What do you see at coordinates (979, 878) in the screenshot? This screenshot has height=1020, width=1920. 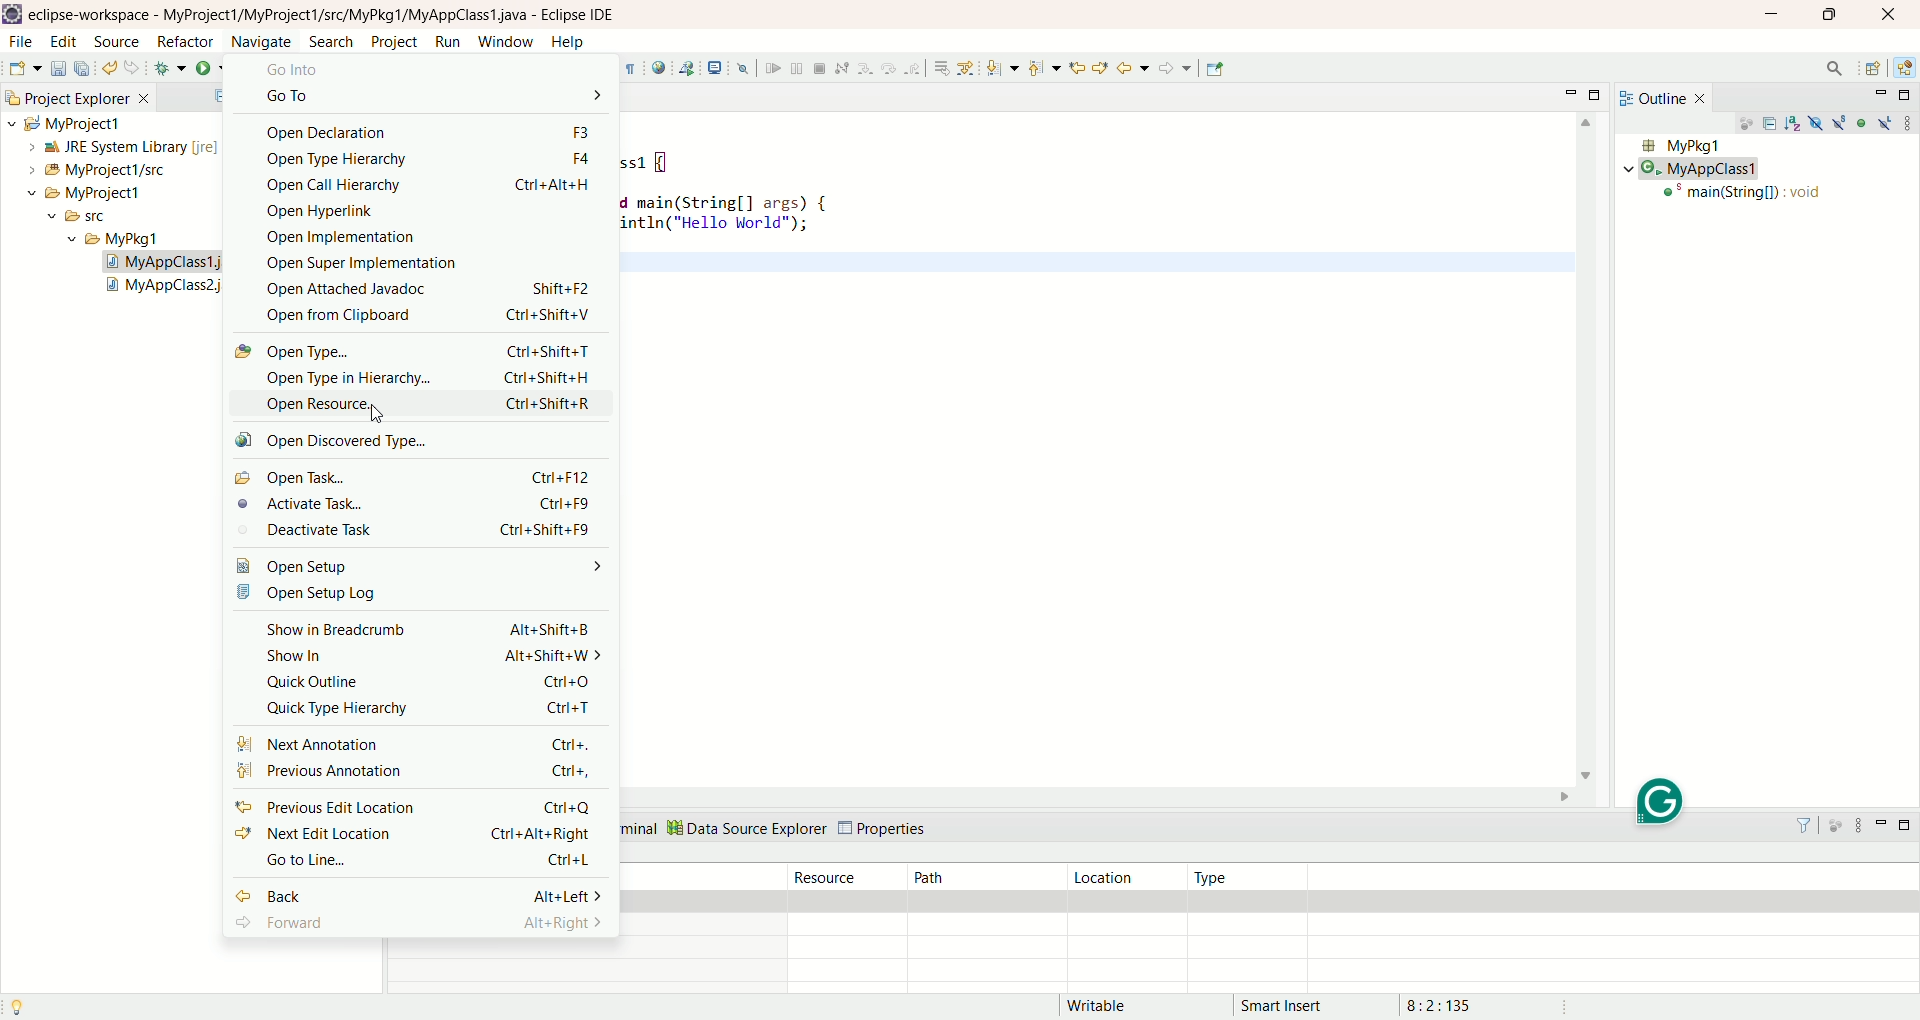 I see `path` at bounding box center [979, 878].